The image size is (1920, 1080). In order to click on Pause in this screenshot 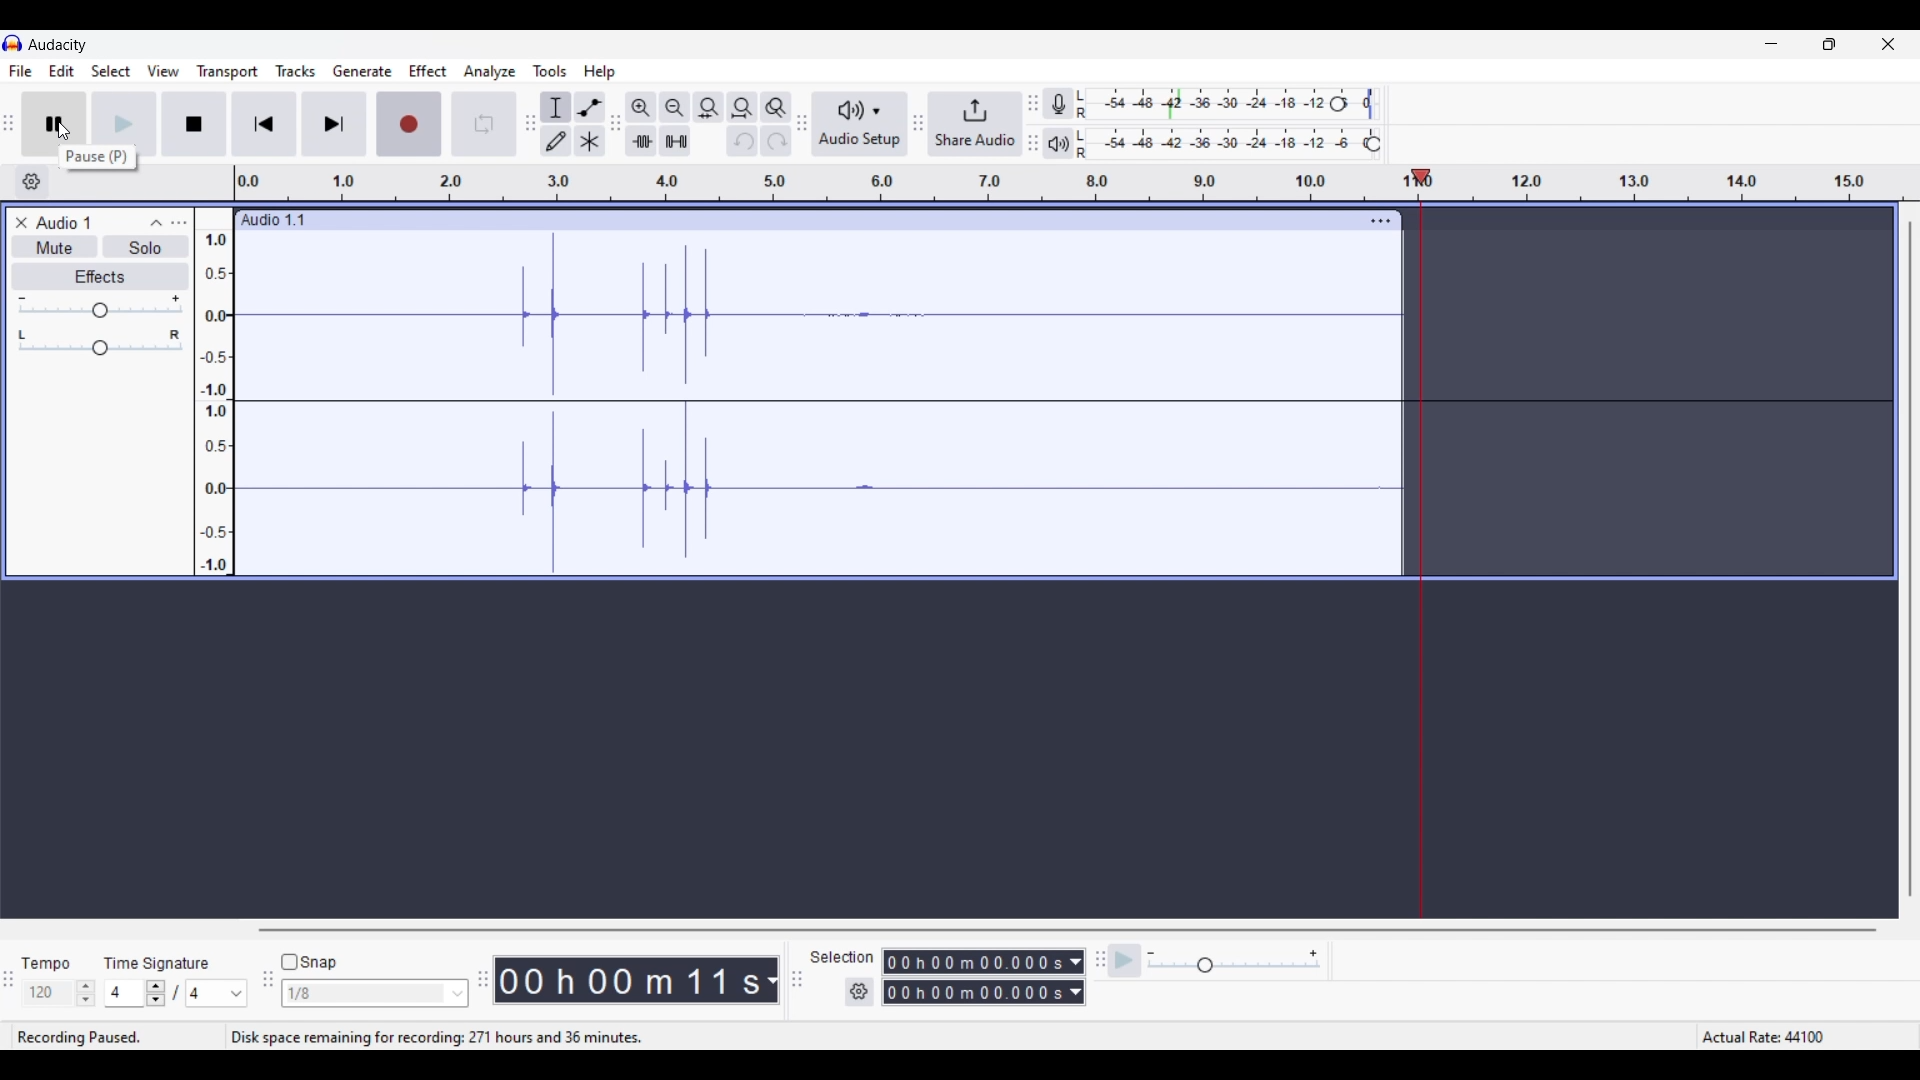, I will do `click(53, 118)`.